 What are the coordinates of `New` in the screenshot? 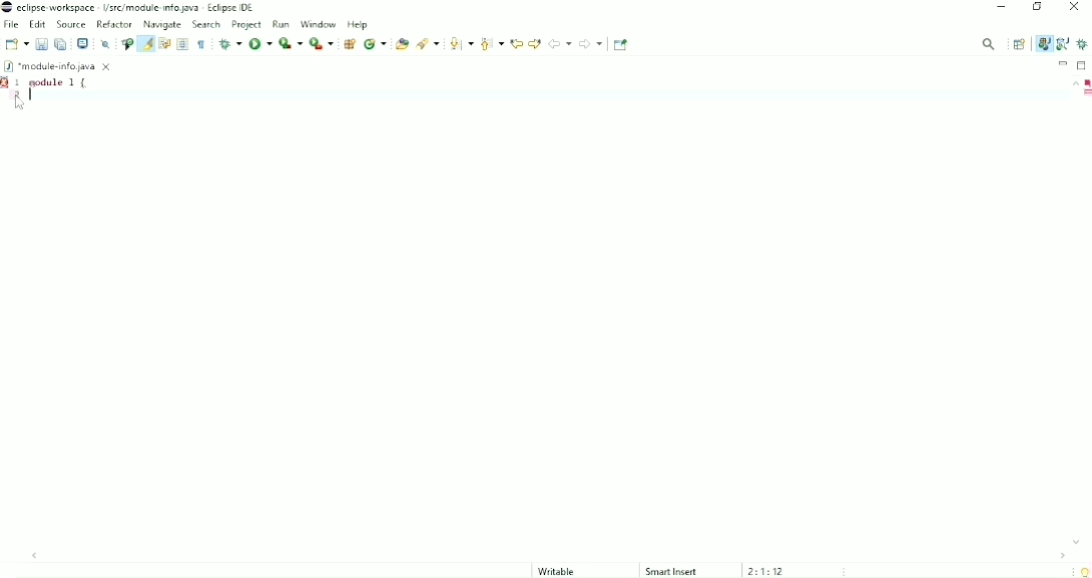 It's located at (16, 44).